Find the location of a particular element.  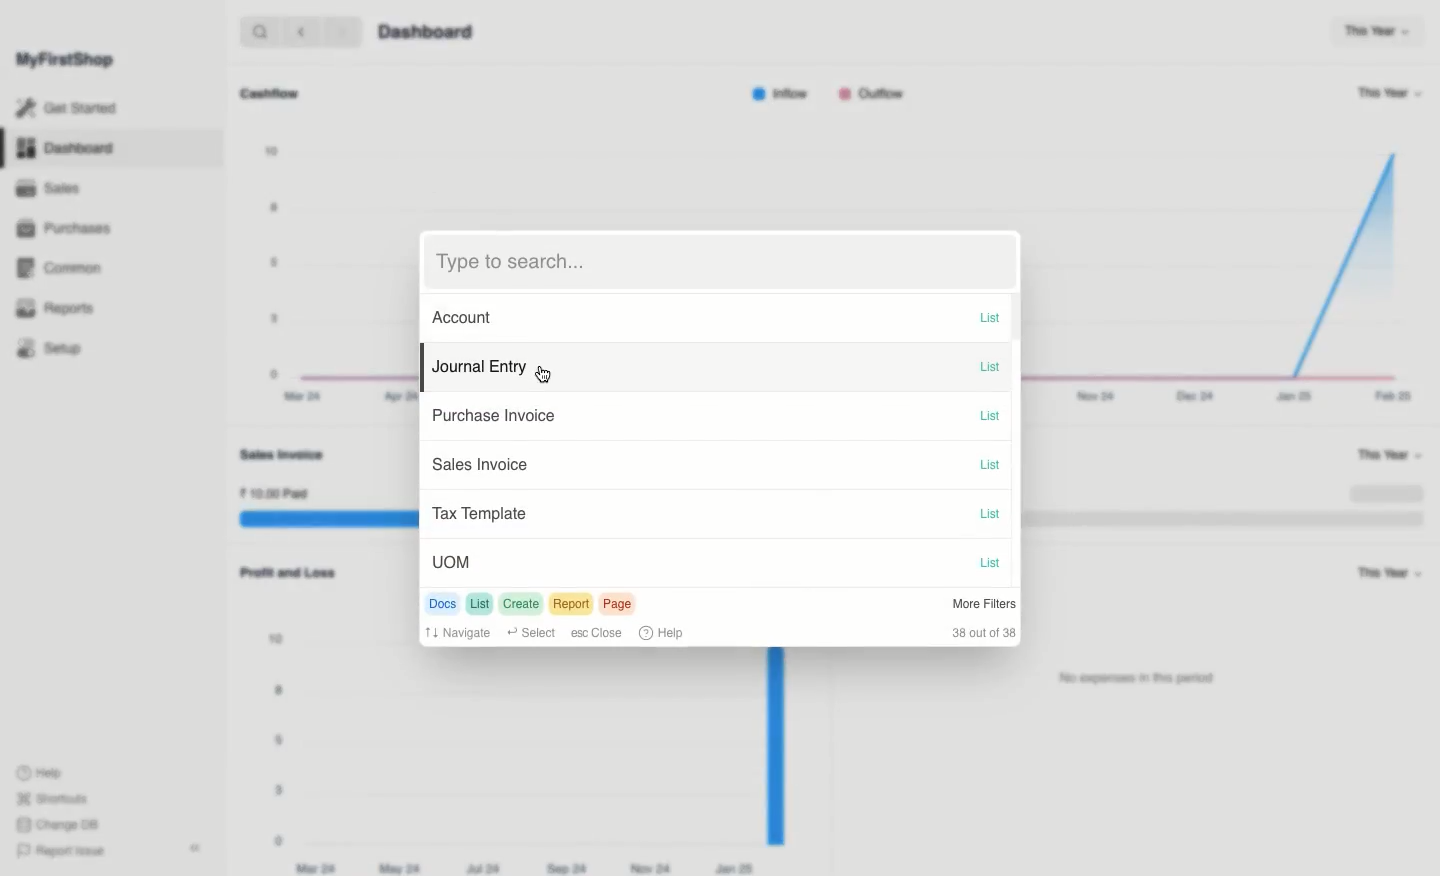

Cashflow is located at coordinates (275, 95).